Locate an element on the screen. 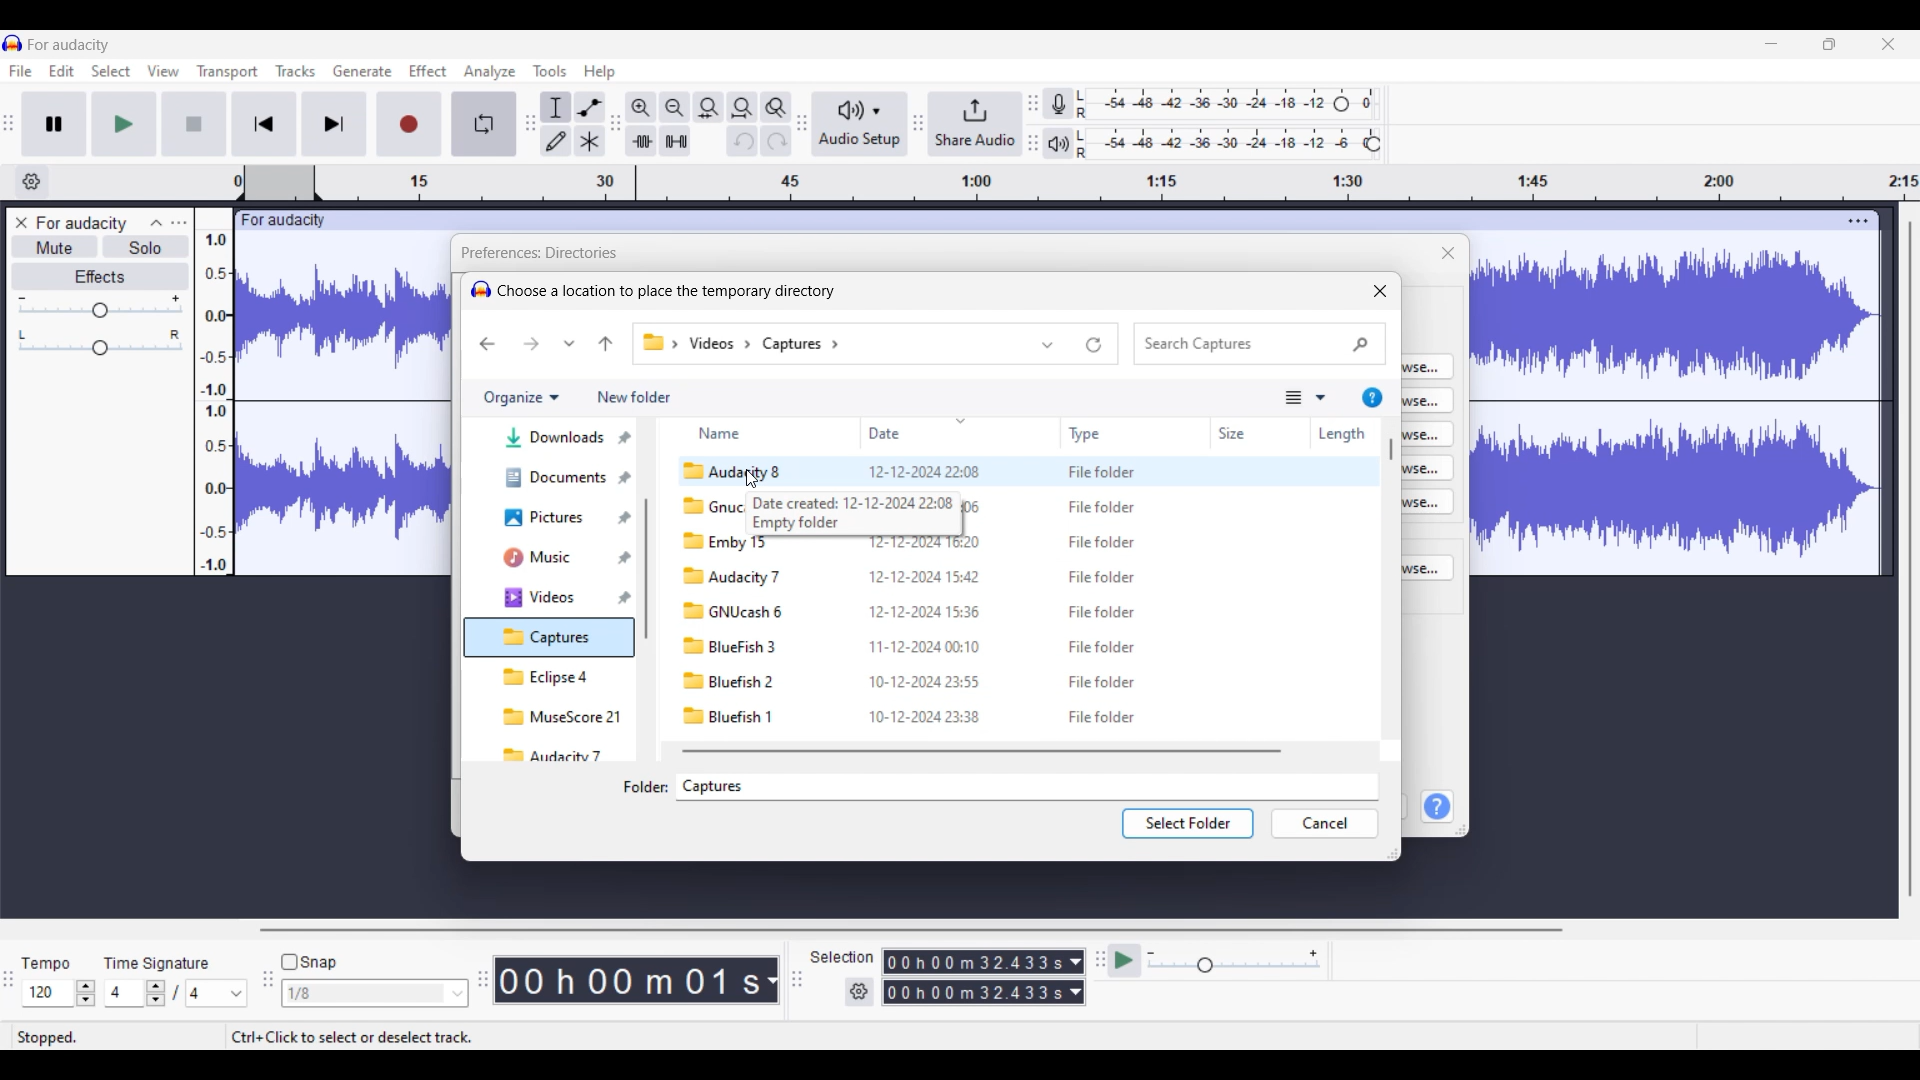 This screenshot has height=1080, width=1920. musescore 21 is located at coordinates (561, 717).